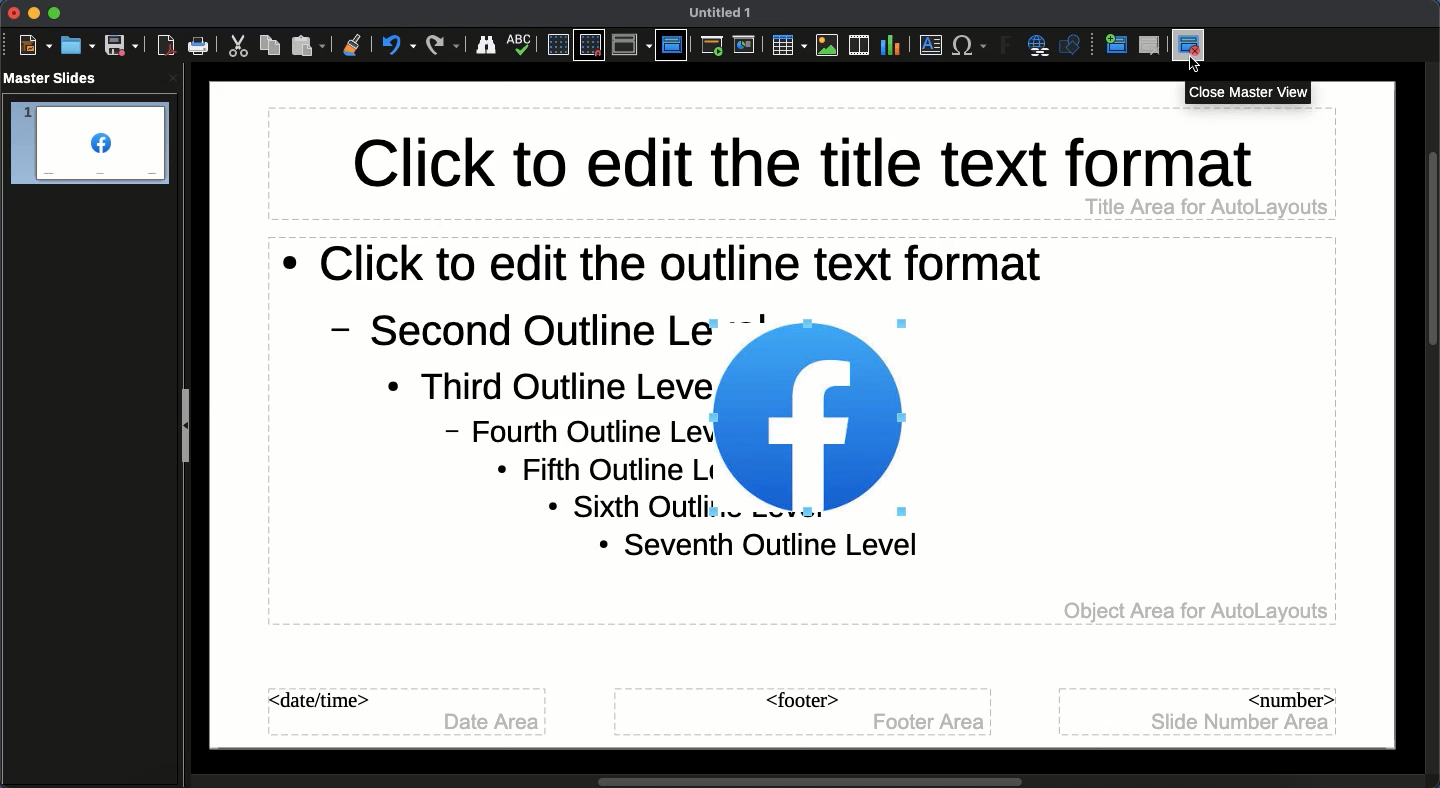  Describe the element at coordinates (971, 47) in the screenshot. I see `Characters` at that location.